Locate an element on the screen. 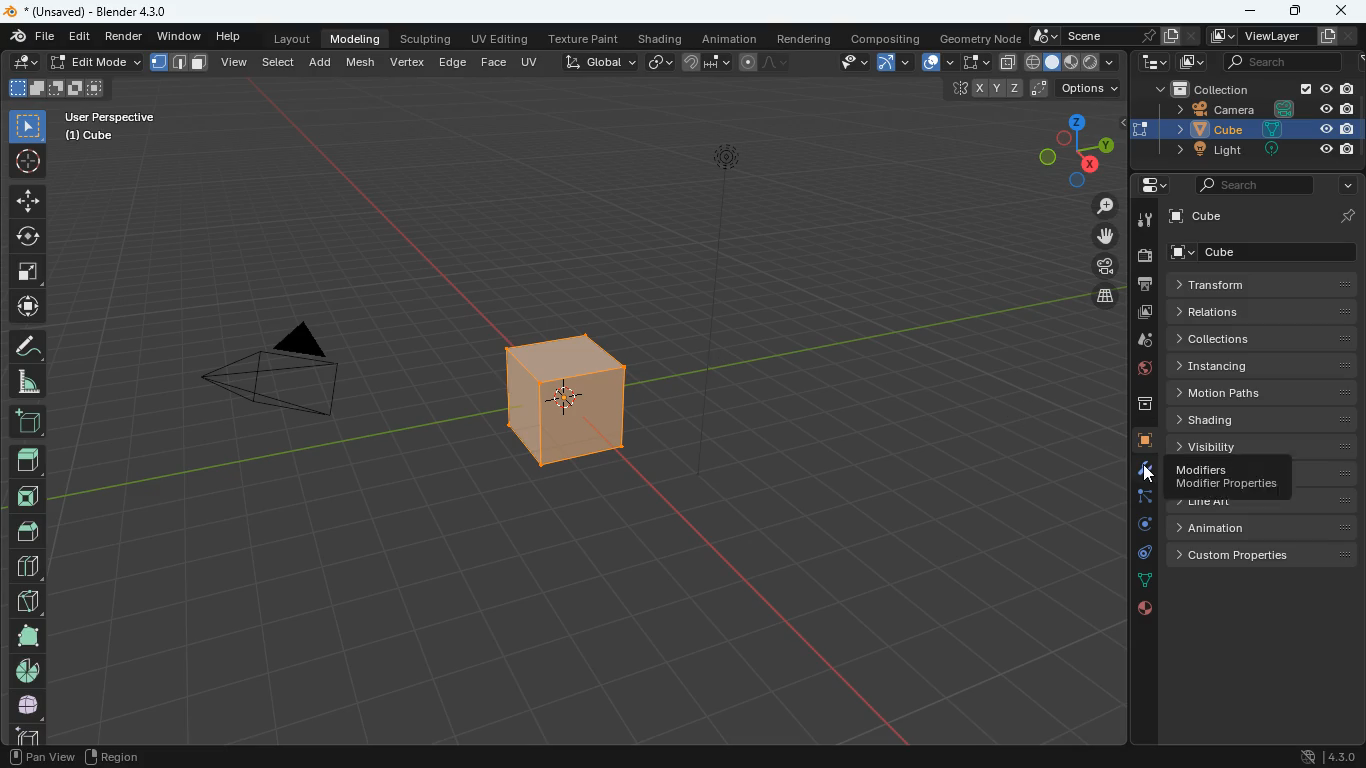  rotation is located at coordinates (1140, 525).